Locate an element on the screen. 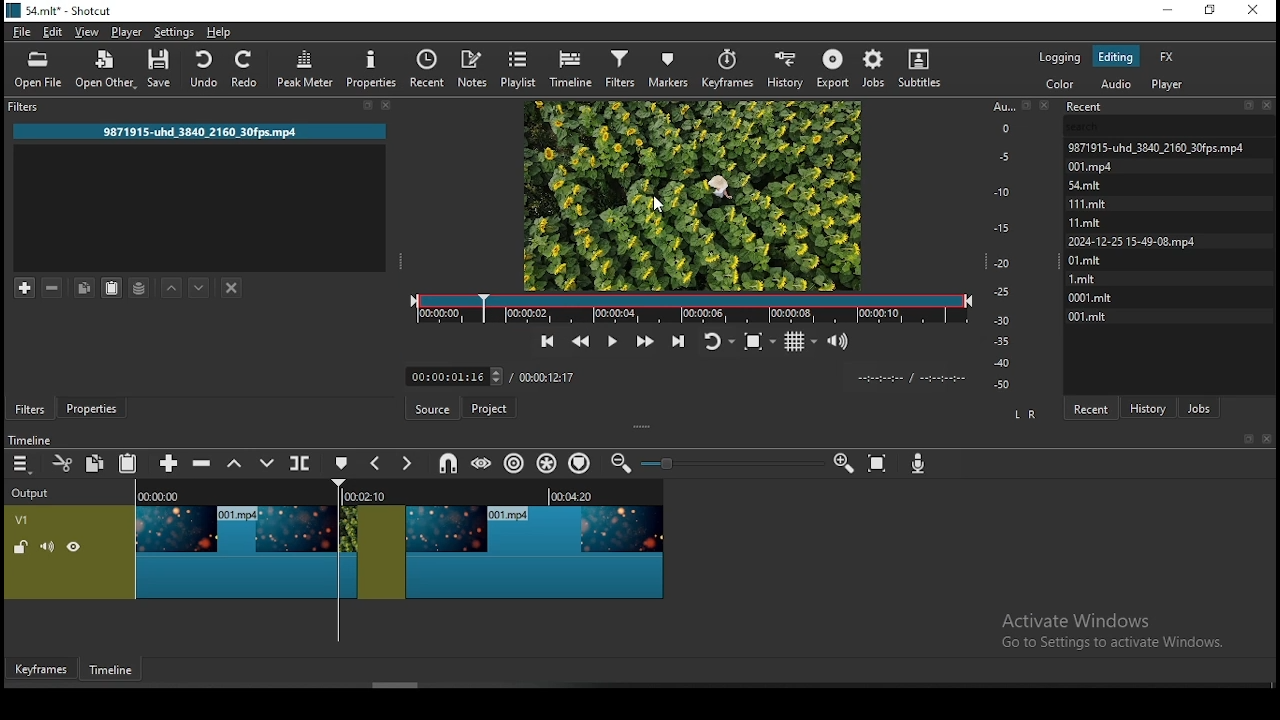 The width and height of the screenshot is (1280, 720). recent is located at coordinates (1089, 408).